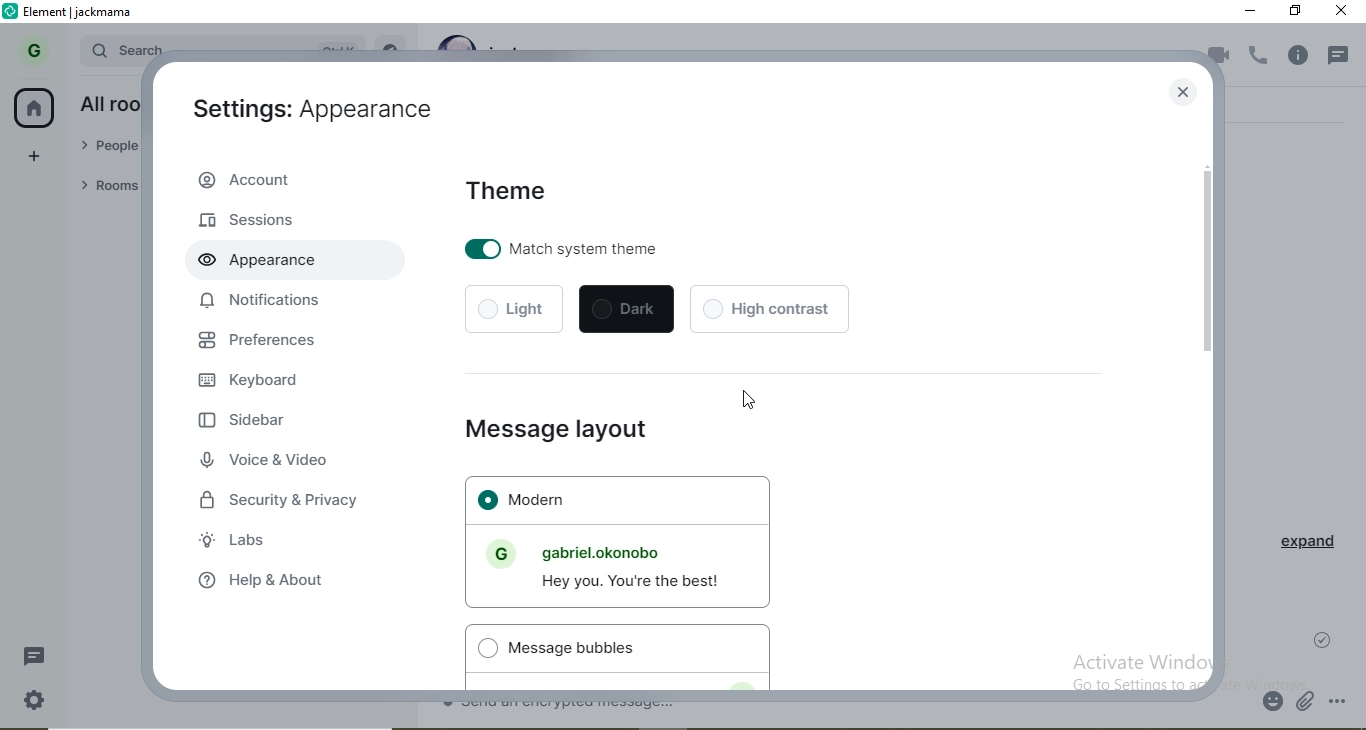 The height and width of the screenshot is (730, 1366). Describe the element at coordinates (1251, 12) in the screenshot. I see `minimise` at that location.